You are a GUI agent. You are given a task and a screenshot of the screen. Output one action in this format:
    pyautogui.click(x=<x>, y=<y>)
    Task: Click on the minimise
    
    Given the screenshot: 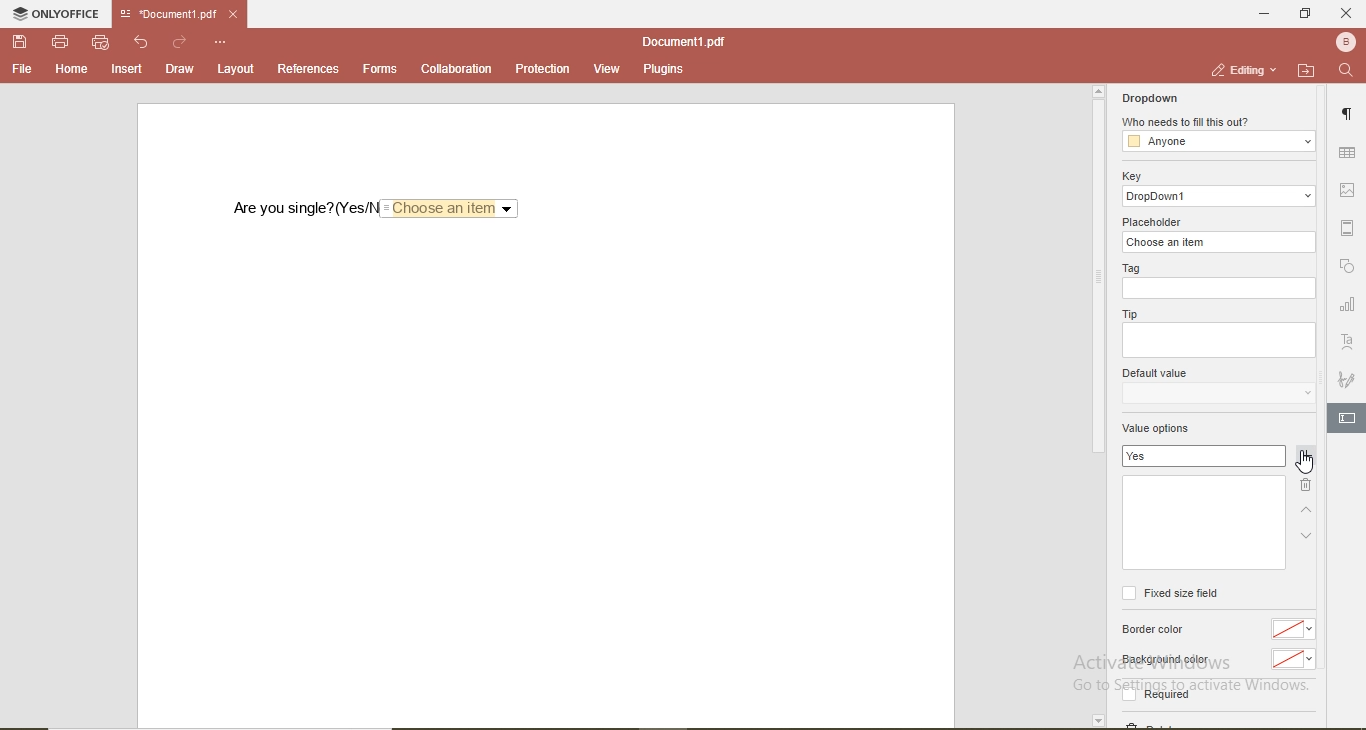 What is the action you would take?
    pyautogui.click(x=1262, y=15)
    